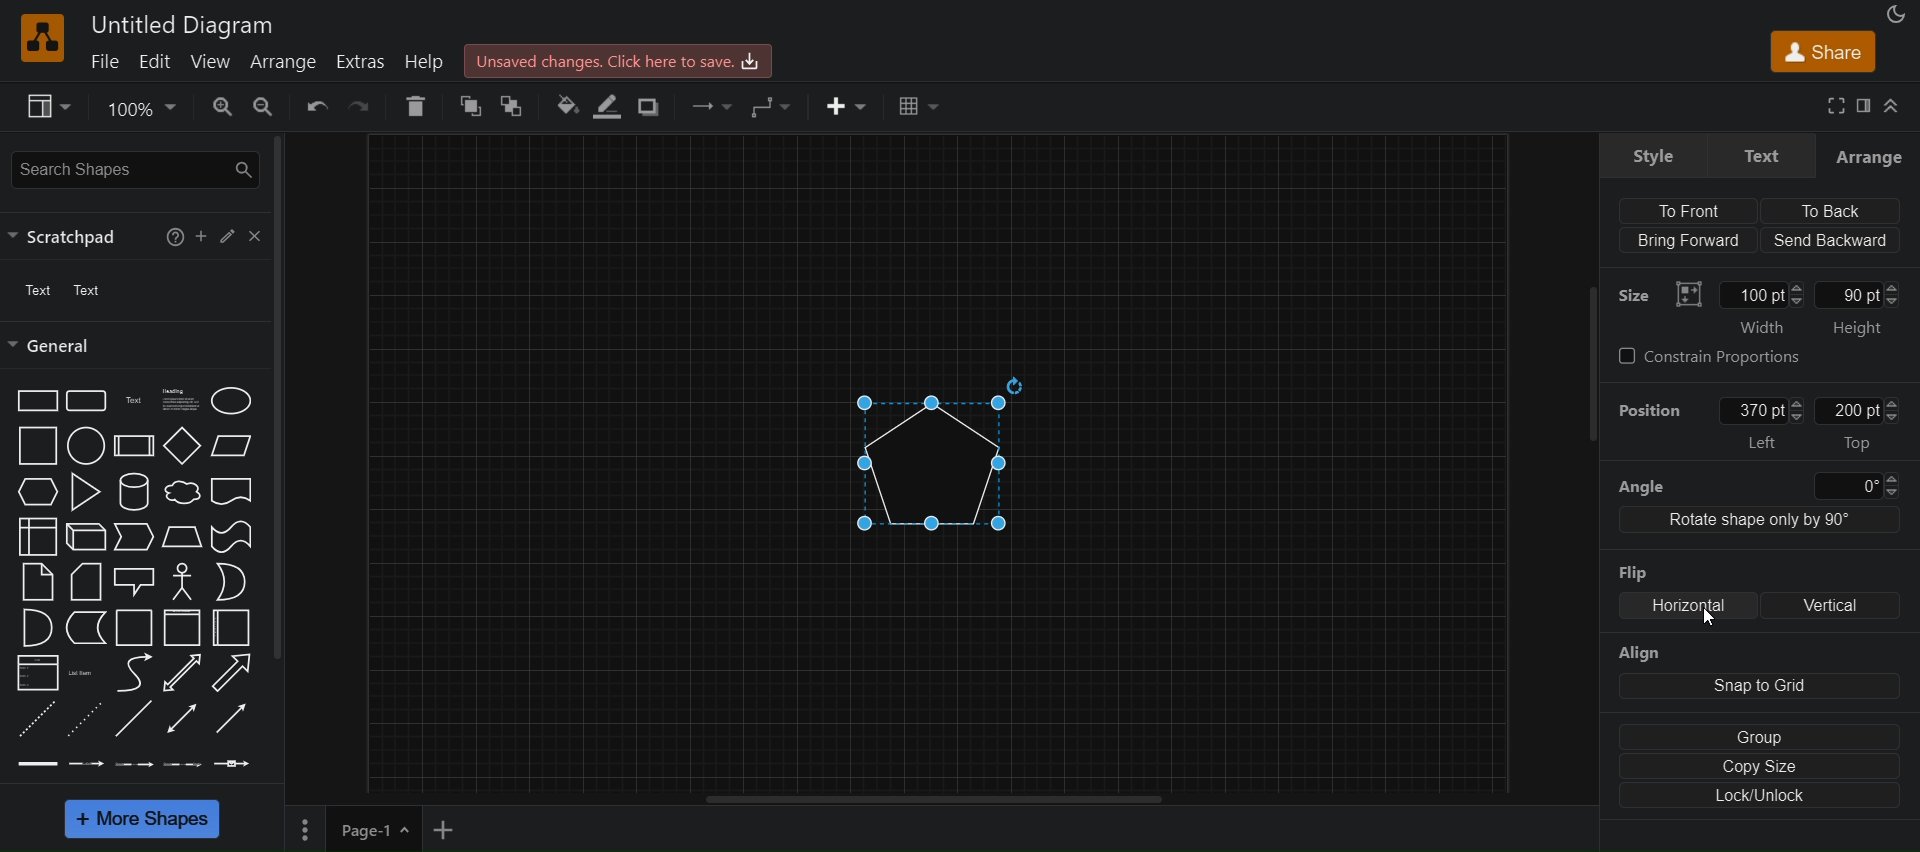 This screenshot has width=1920, height=852. I want to click on scratchpad, so click(72, 238).